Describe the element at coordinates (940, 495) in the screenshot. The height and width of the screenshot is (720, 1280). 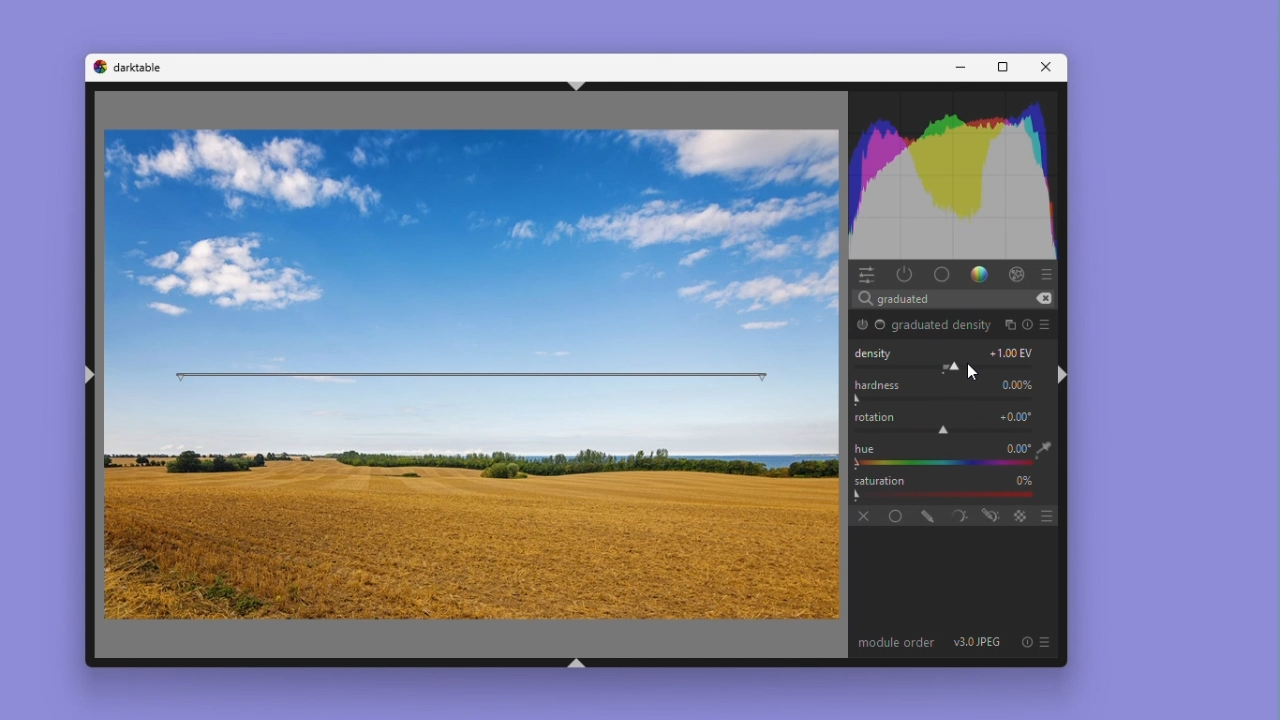
I see `Gradient Bar` at that location.